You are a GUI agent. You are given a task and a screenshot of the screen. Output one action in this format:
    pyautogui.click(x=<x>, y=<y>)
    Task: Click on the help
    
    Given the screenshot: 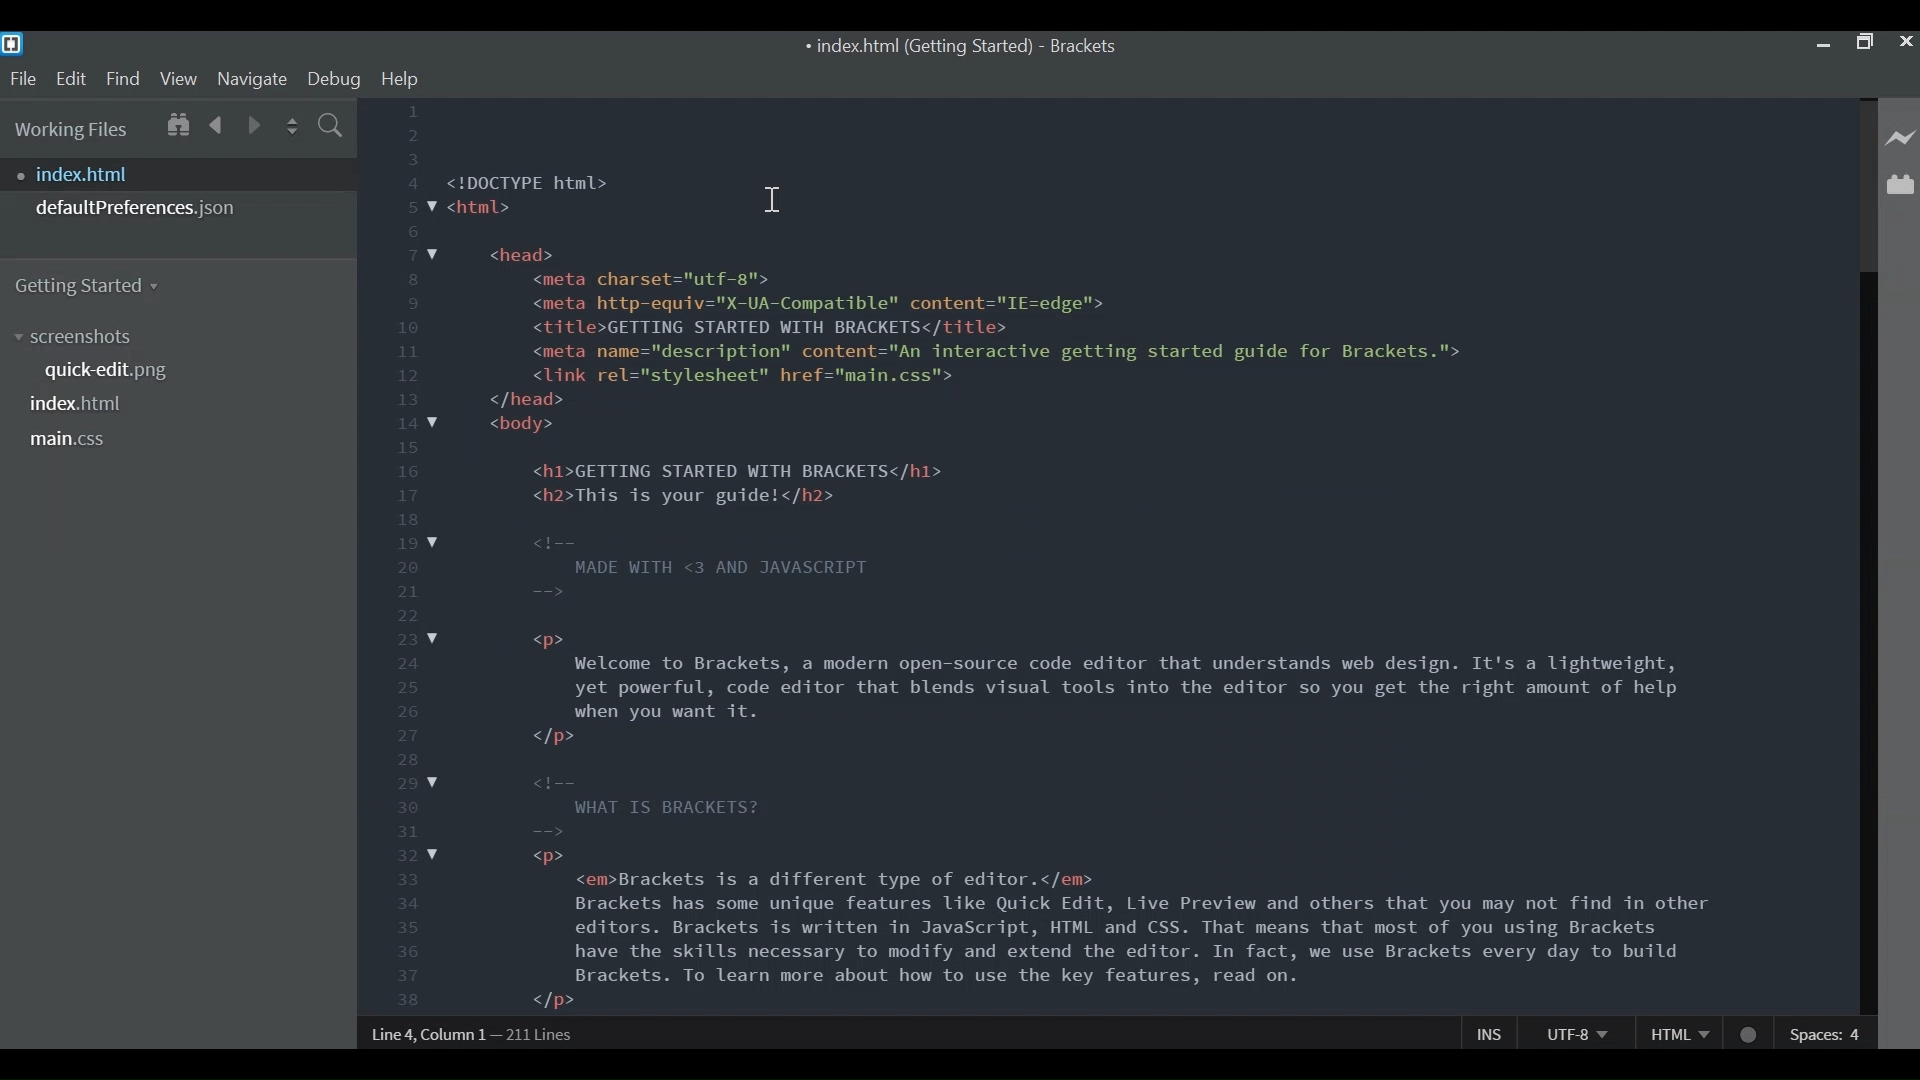 What is the action you would take?
    pyautogui.click(x=400, y=79)
    